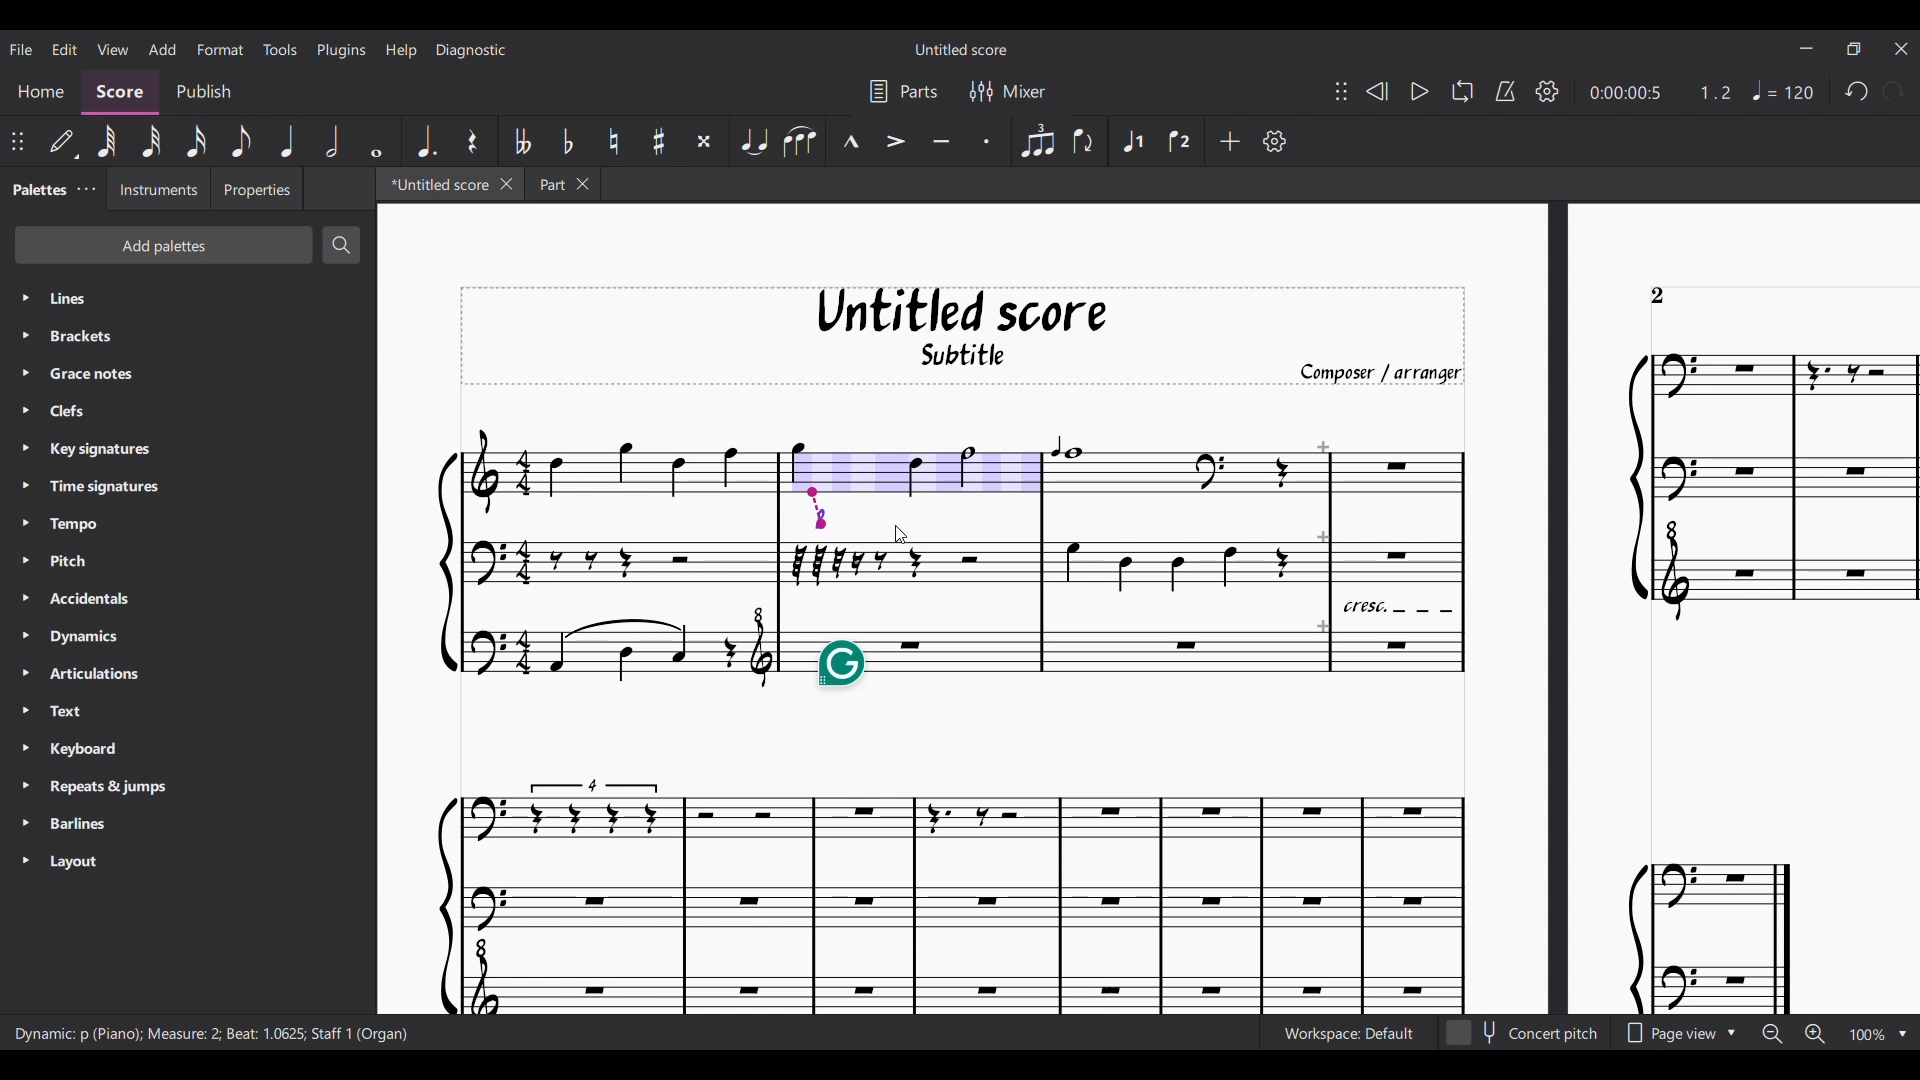 The height and width of the screenshot is (1080, 1920). I want to click on Home section, so click(43, 92).